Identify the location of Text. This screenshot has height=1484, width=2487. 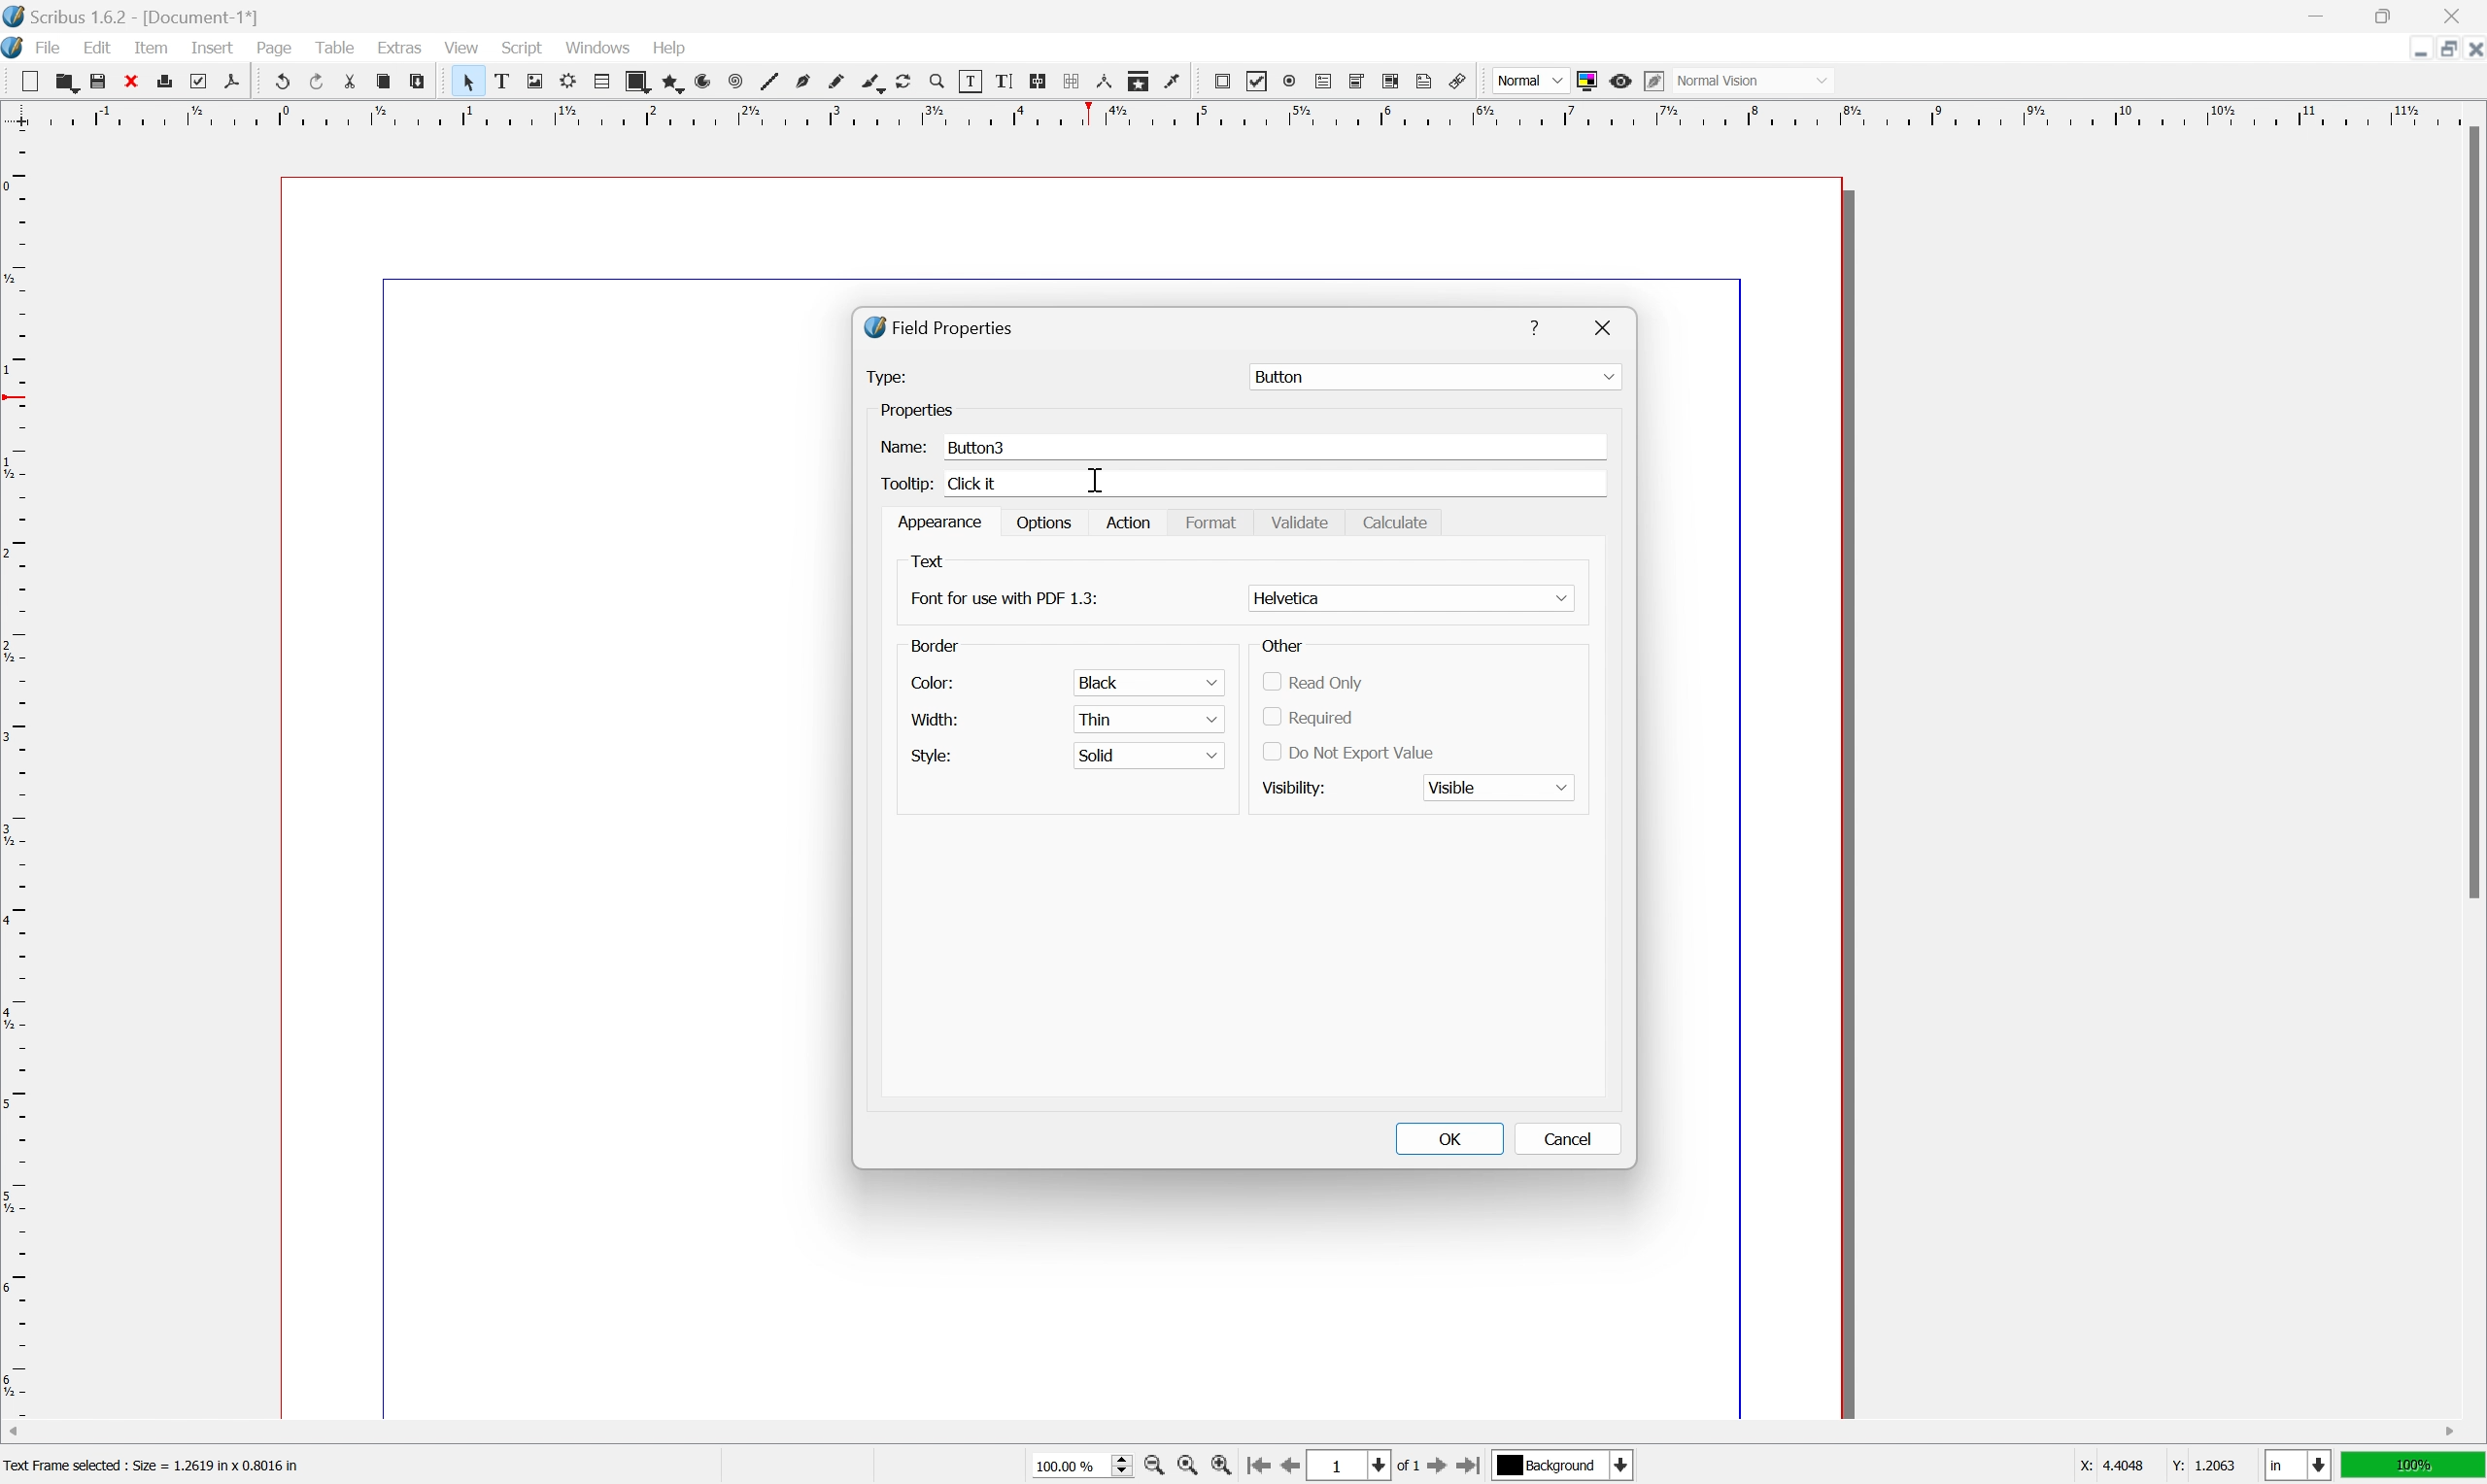
(927, 561).